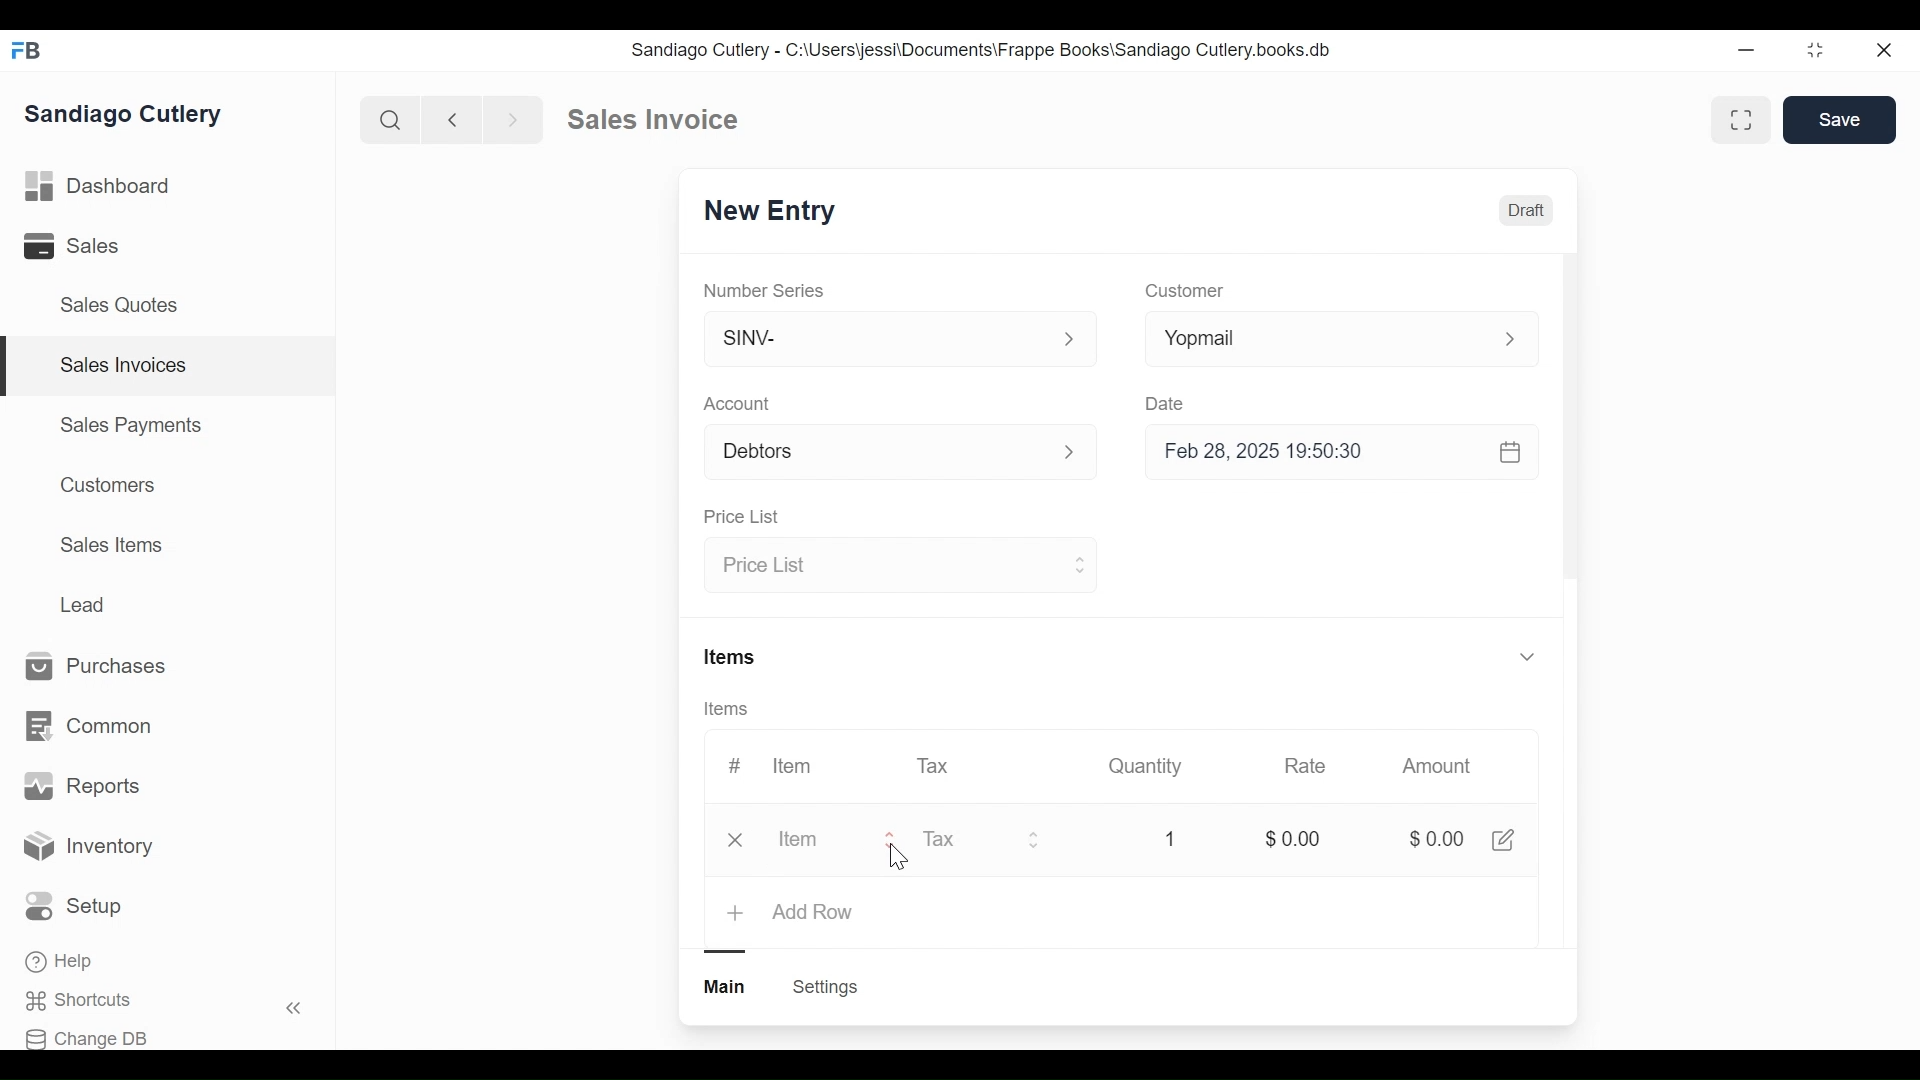 The image size is (1920, 1080). What do you see at coordinates (1570, 423) in the screenshot?
I see `scrollbar` at bounding box center [1570, 423].